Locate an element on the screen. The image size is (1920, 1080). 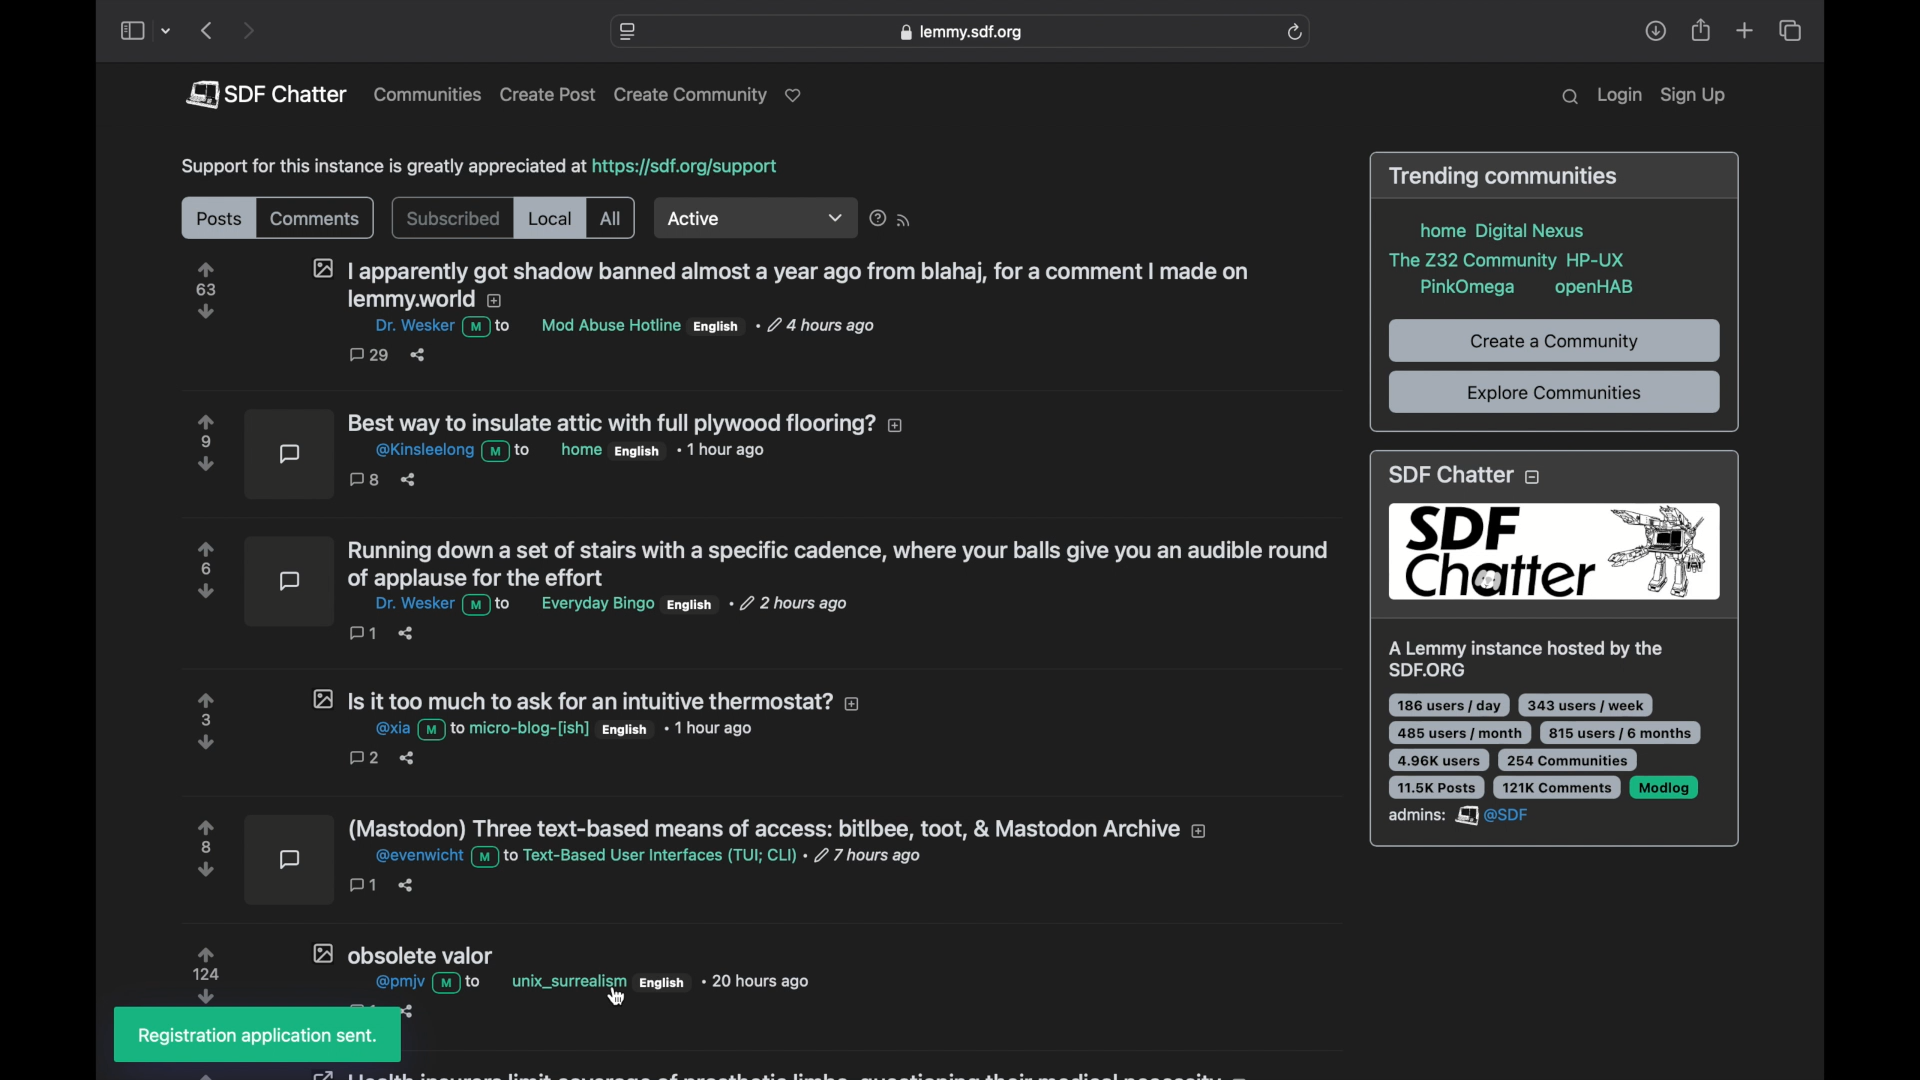
search is located at coordinates (1570, 97).